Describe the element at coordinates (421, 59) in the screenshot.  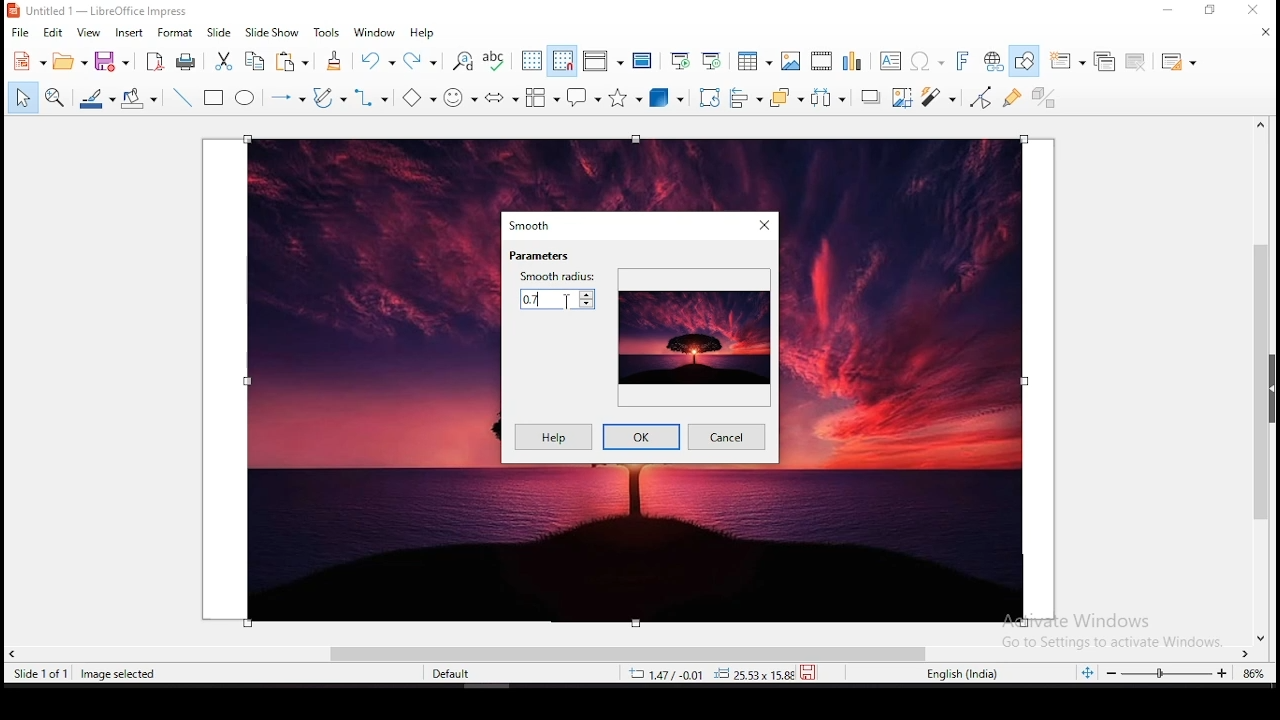
I see `redo` at that location.